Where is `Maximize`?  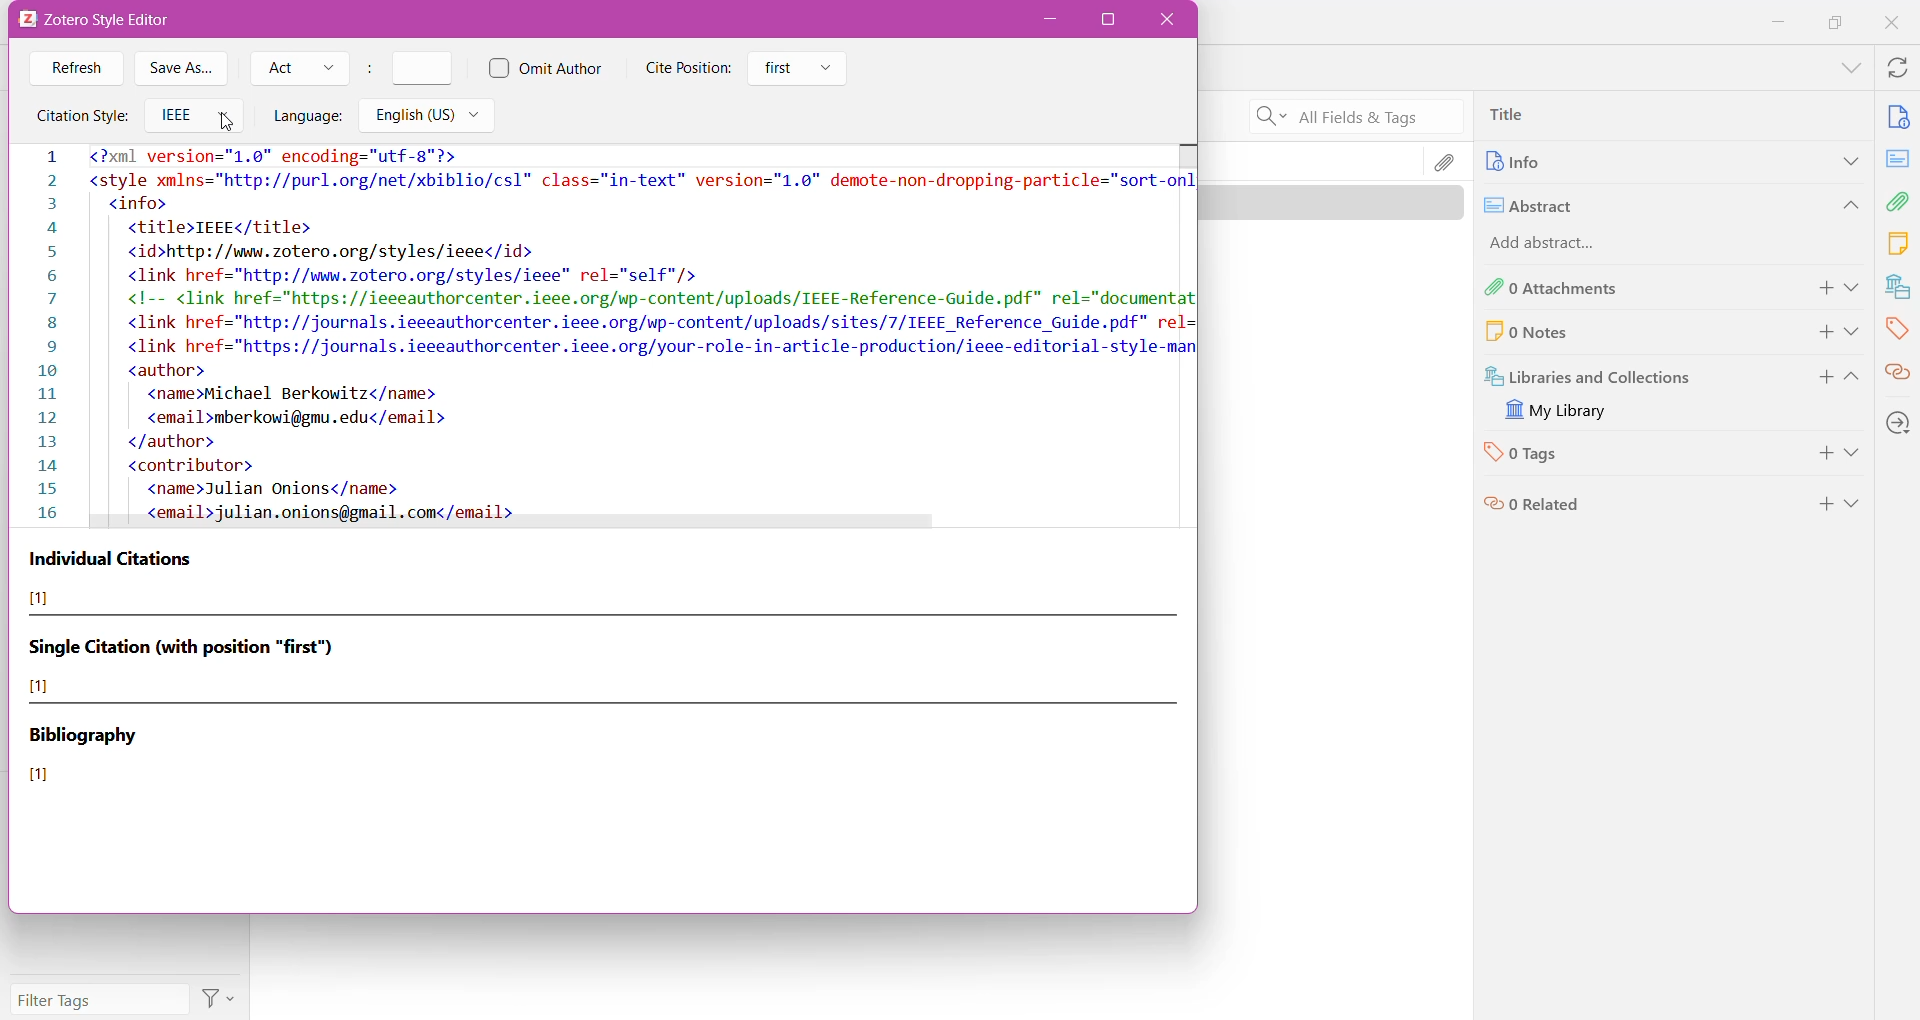 Maximize is located at coordinates (1109, 20).